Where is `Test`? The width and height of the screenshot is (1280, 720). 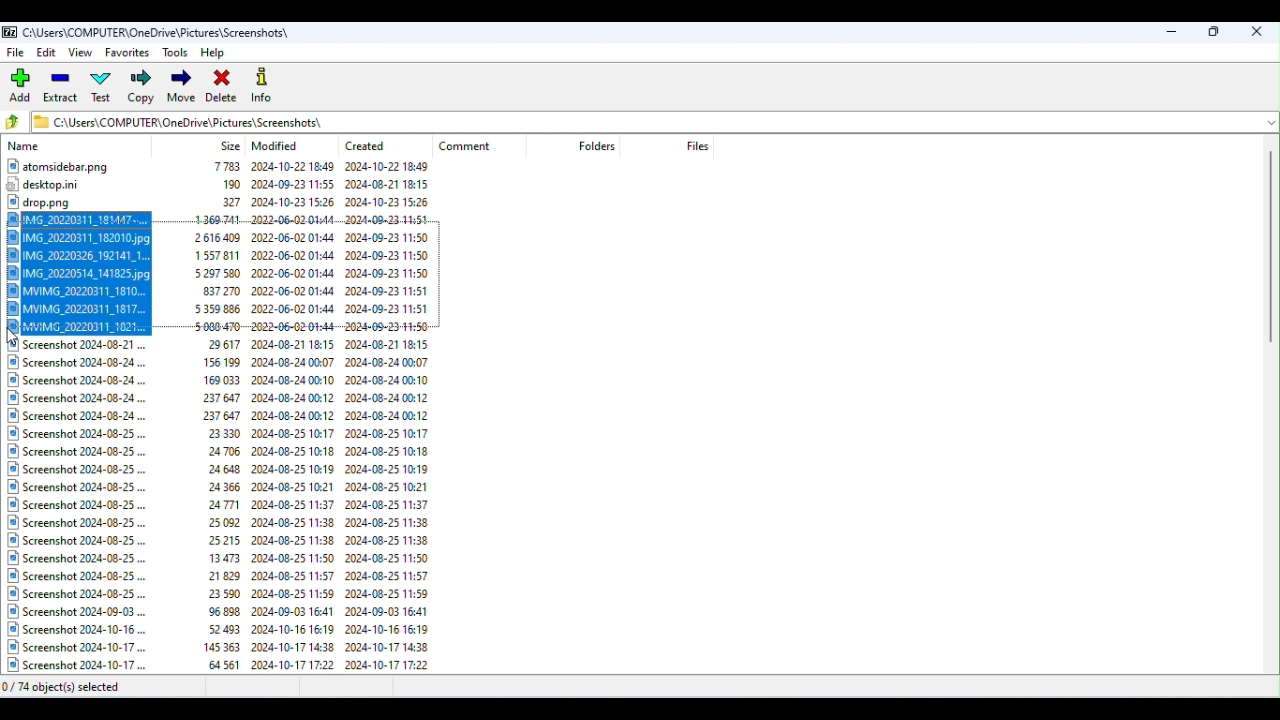 Test is located at coordinates (105, 89).